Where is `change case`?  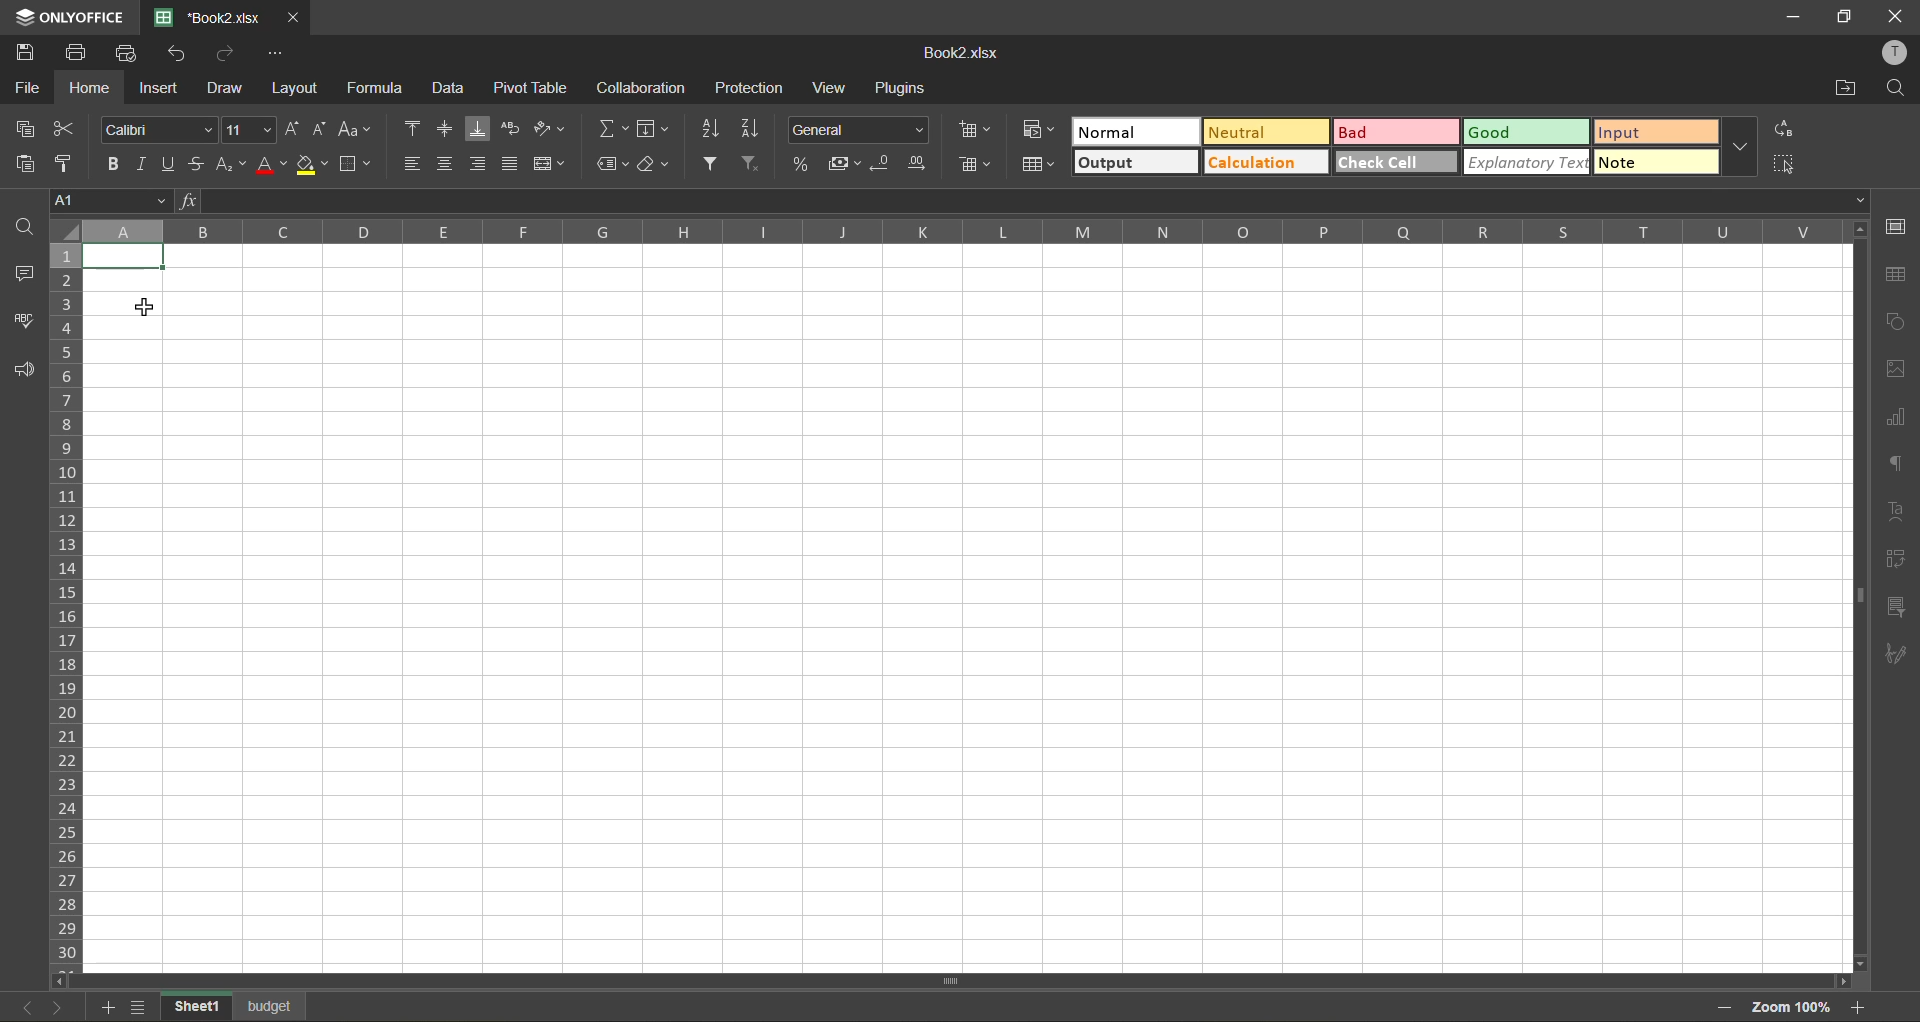
change case is located at coordinates (359, 130).